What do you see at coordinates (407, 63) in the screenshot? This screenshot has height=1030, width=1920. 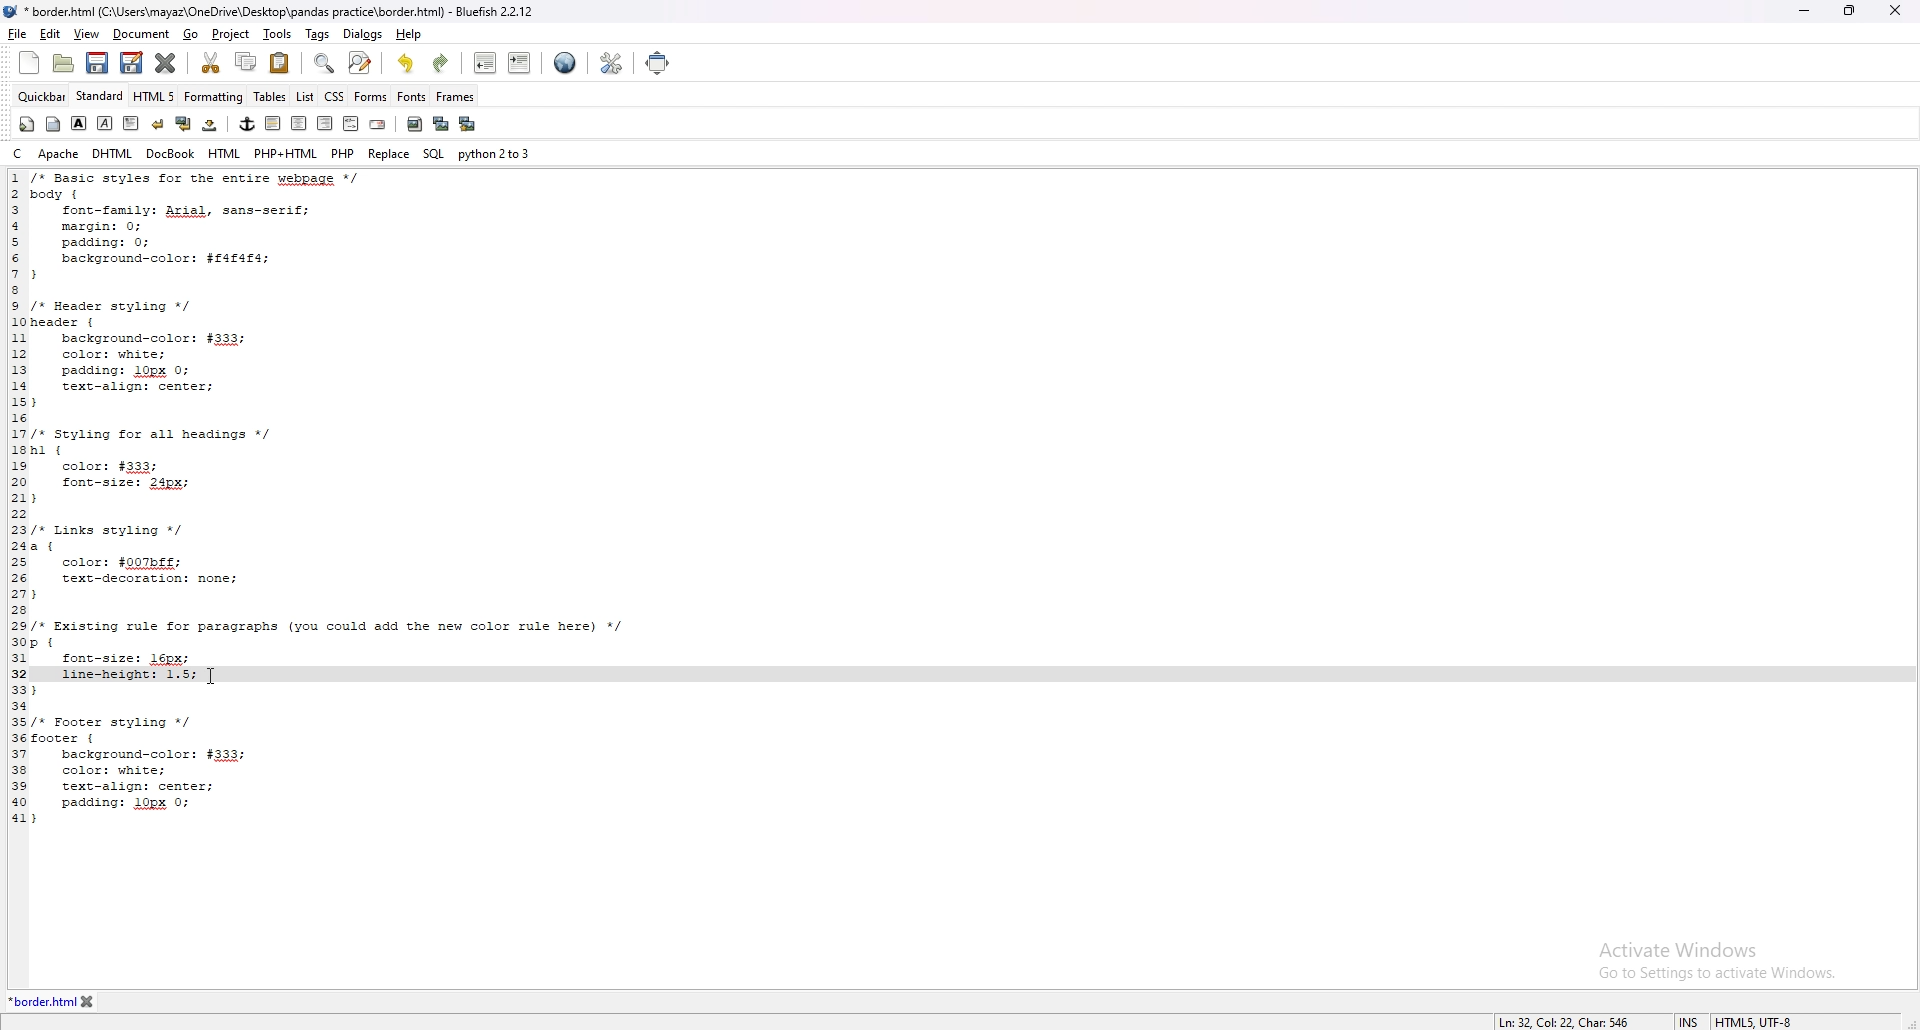 I see `undo` at bounding box center [407, 63].